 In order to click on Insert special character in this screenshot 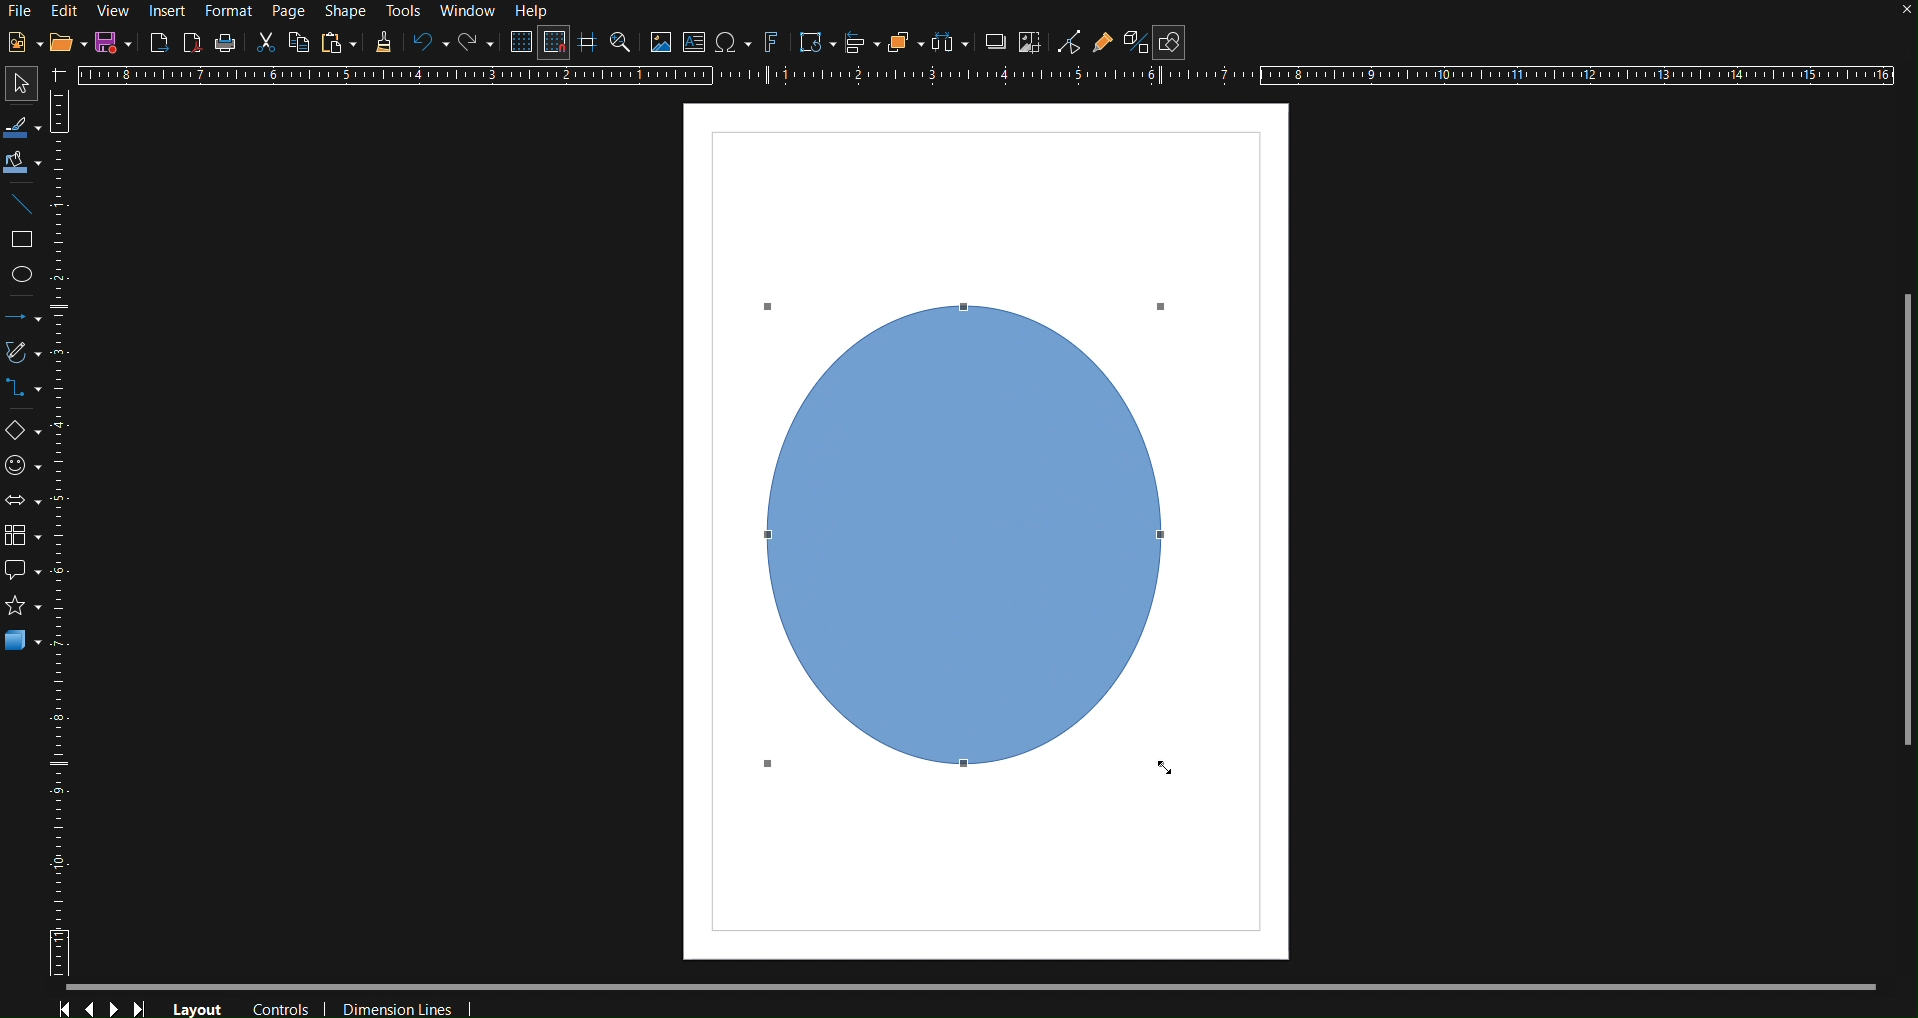, I will do `click(731, 44)`.